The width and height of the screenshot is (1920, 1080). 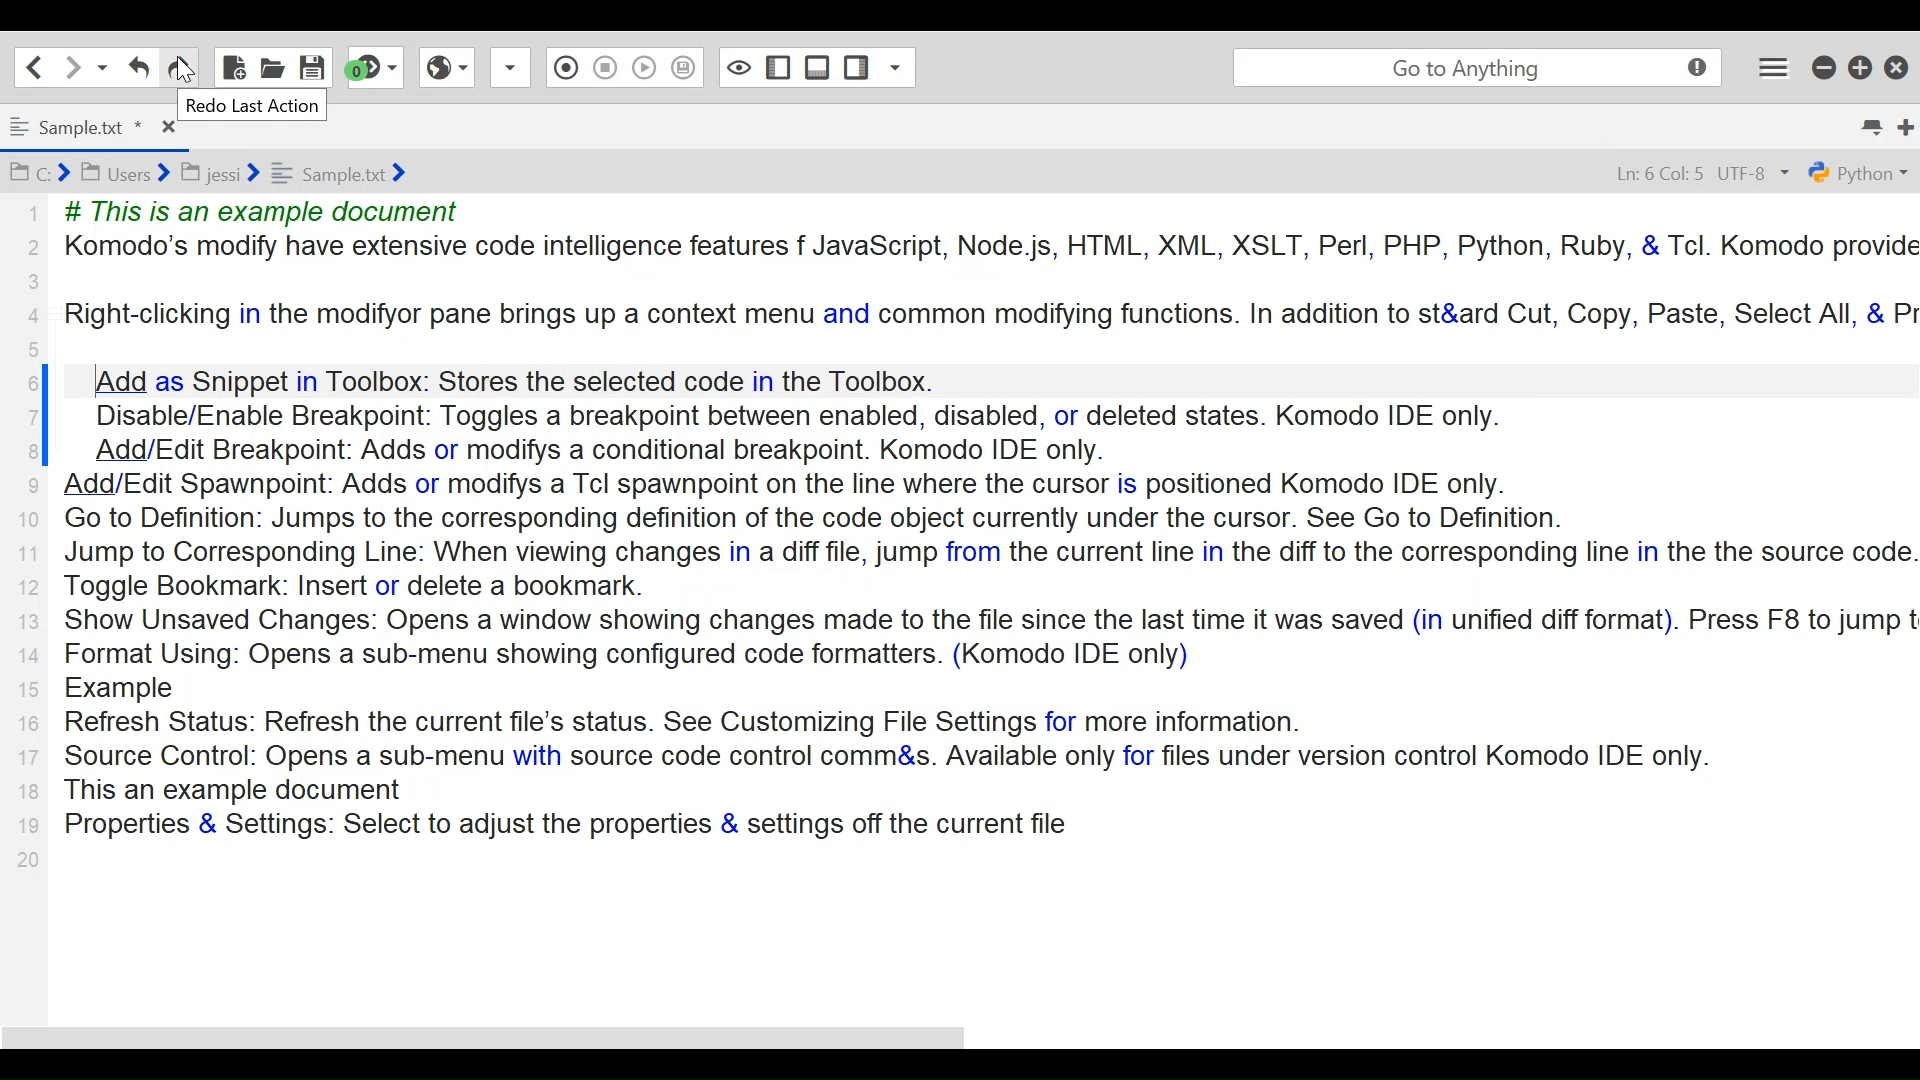 What do you see at coordinates (40, 171) in the screenshot?
I see `C File` at bounding box center [40, 171].